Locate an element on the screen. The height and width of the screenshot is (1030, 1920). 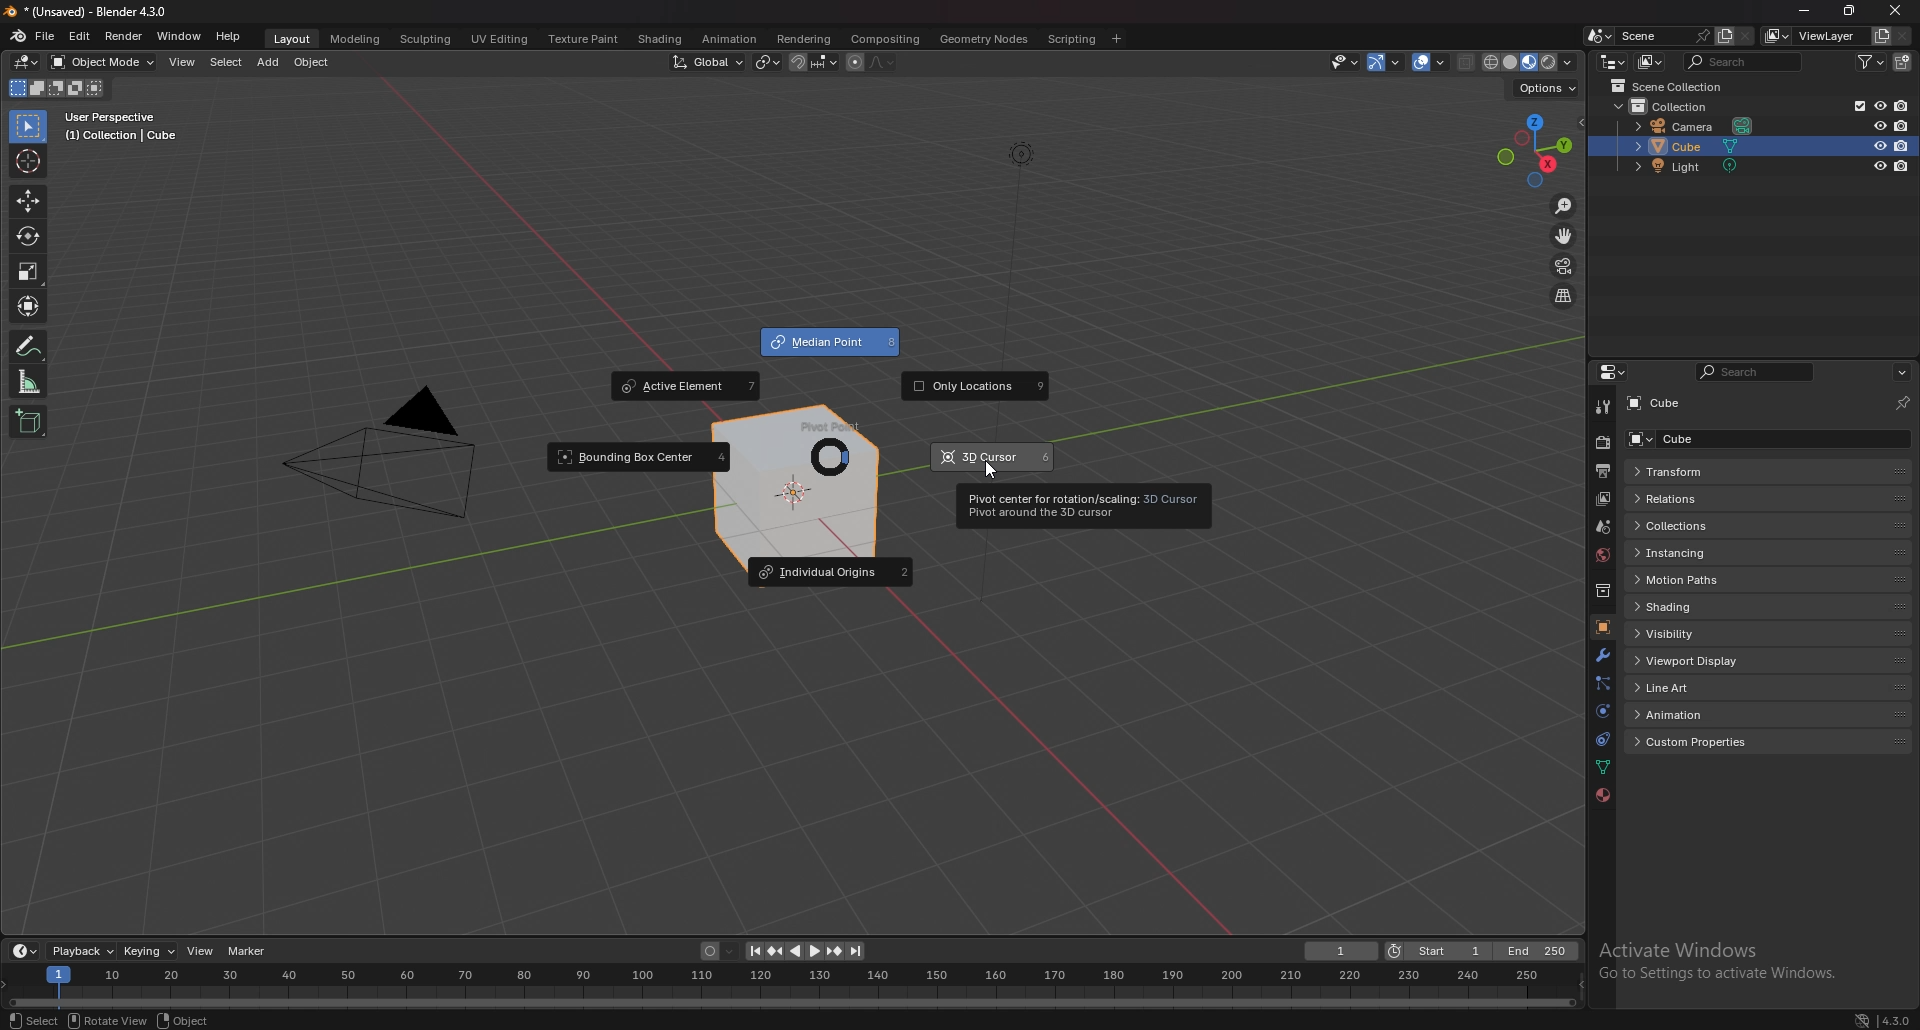
data is located at coordinates (1602, 768).